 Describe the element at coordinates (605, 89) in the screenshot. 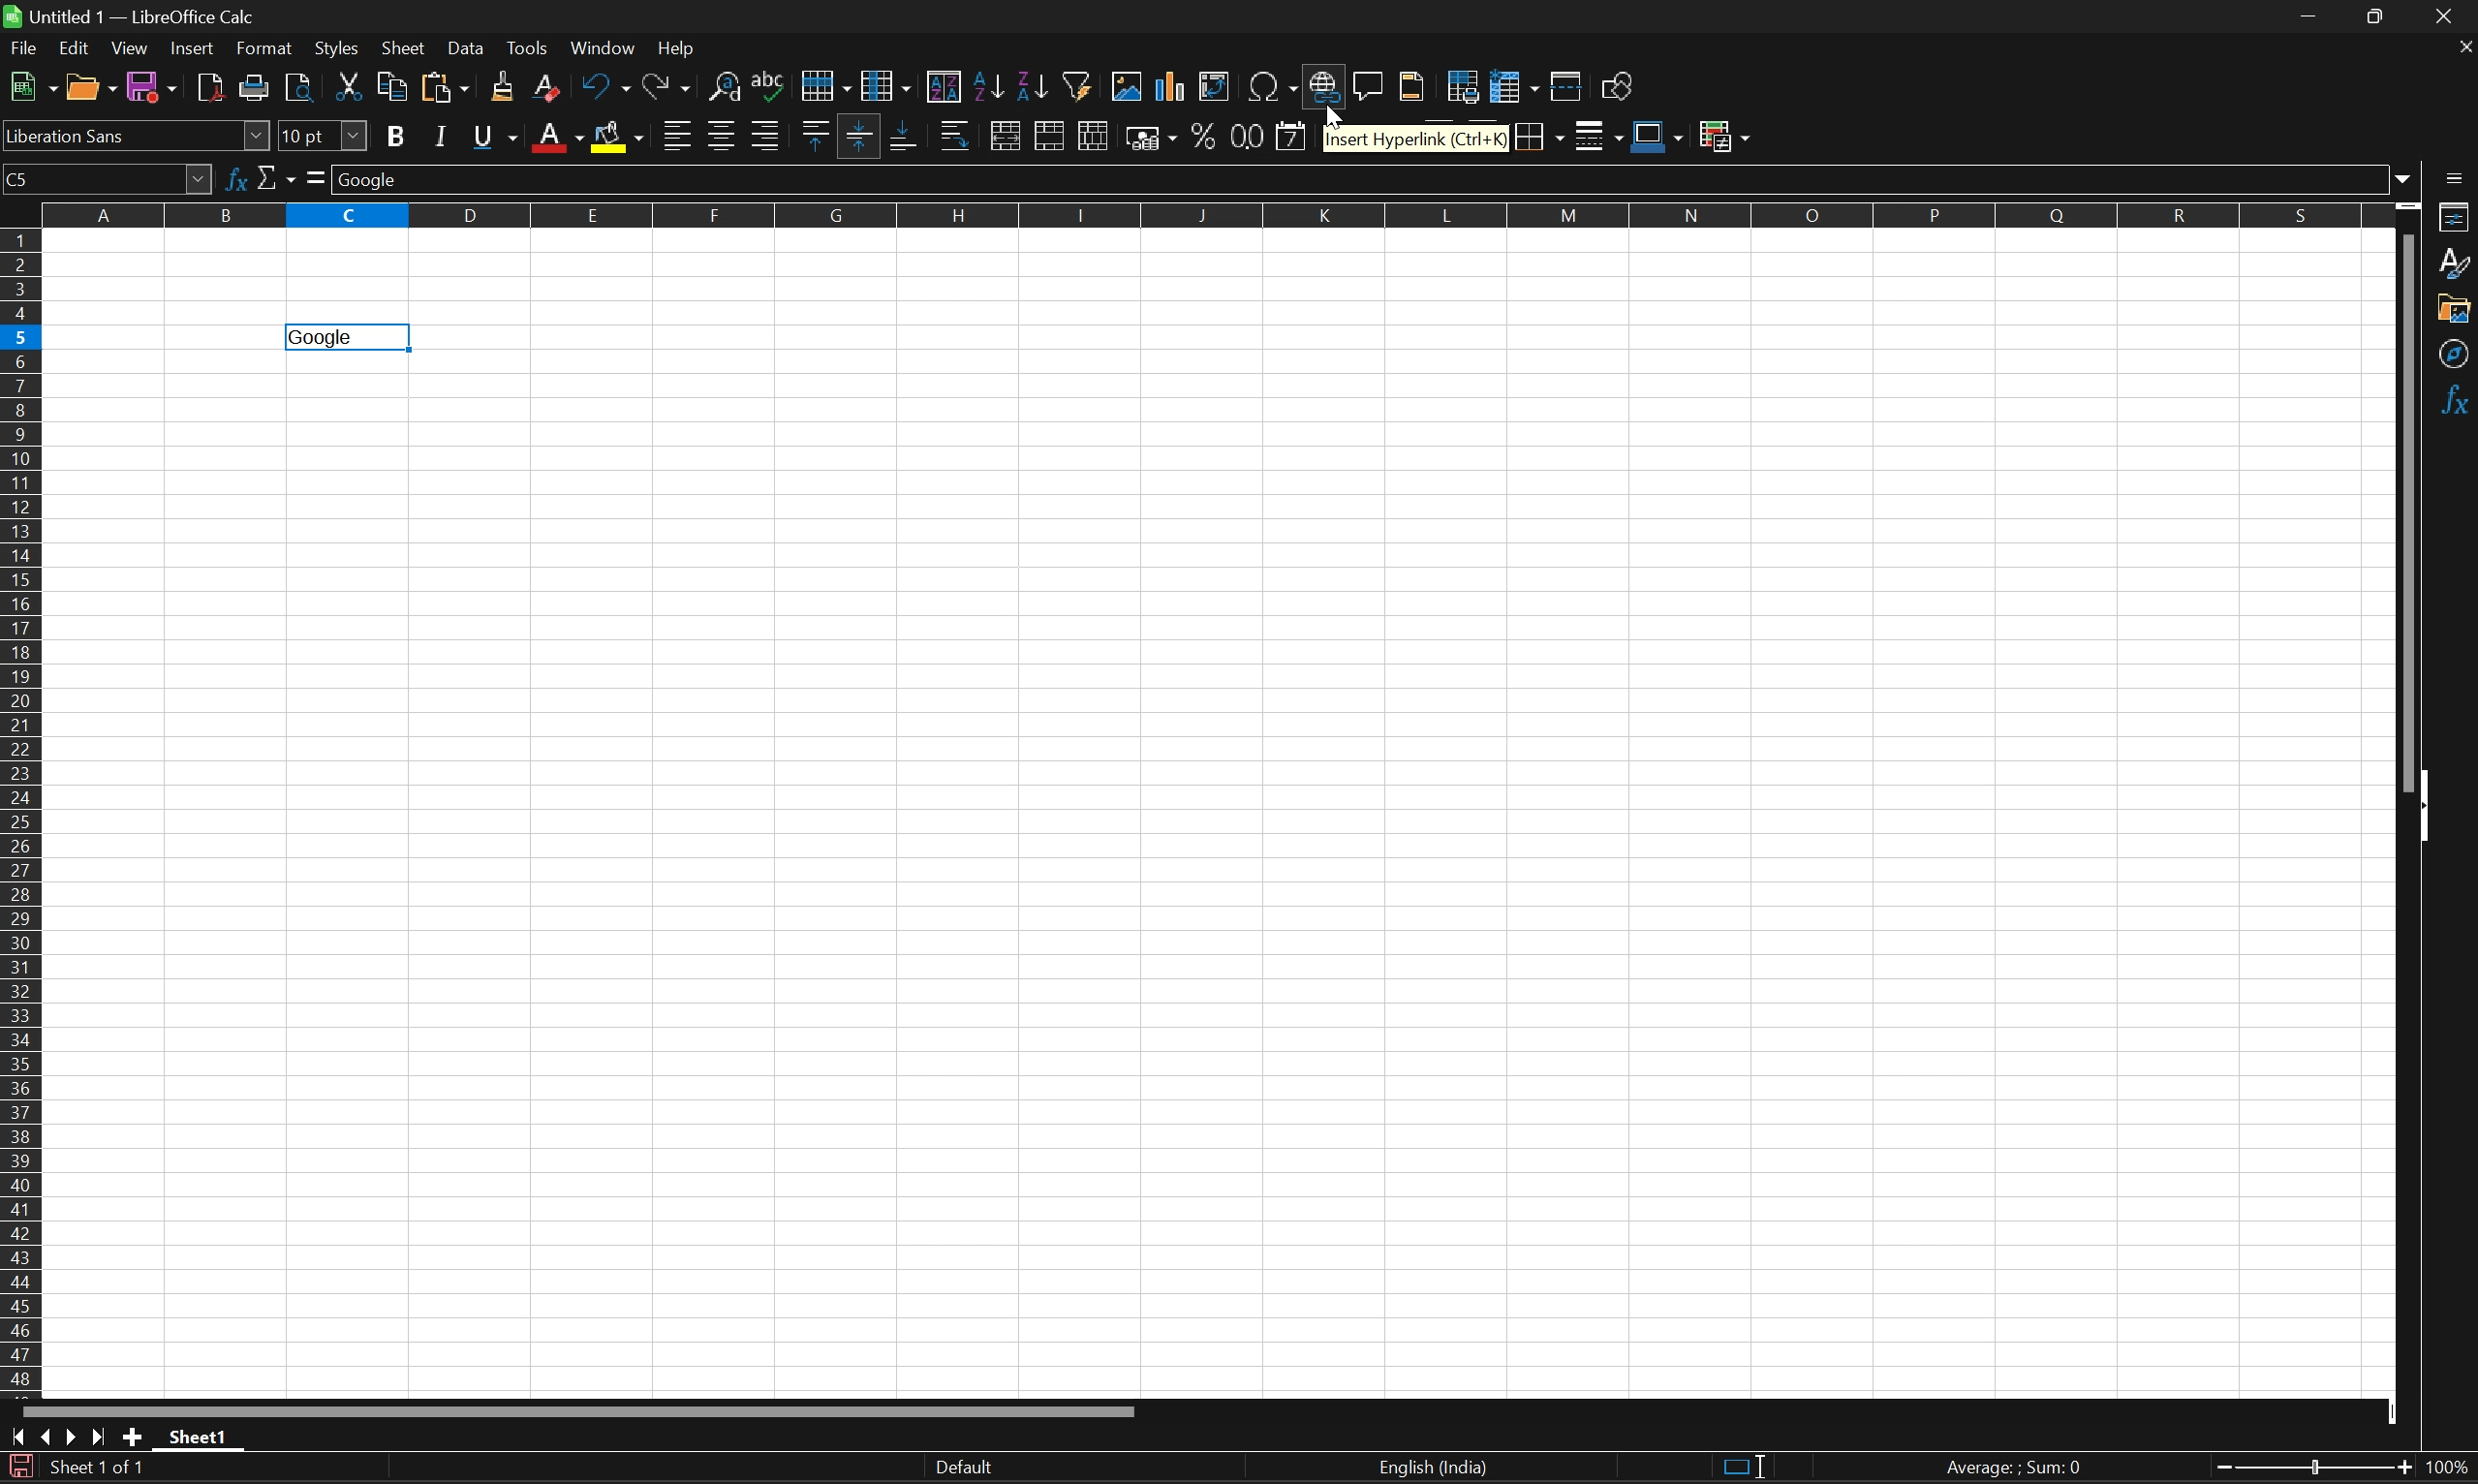

I see `Undo` at that location.